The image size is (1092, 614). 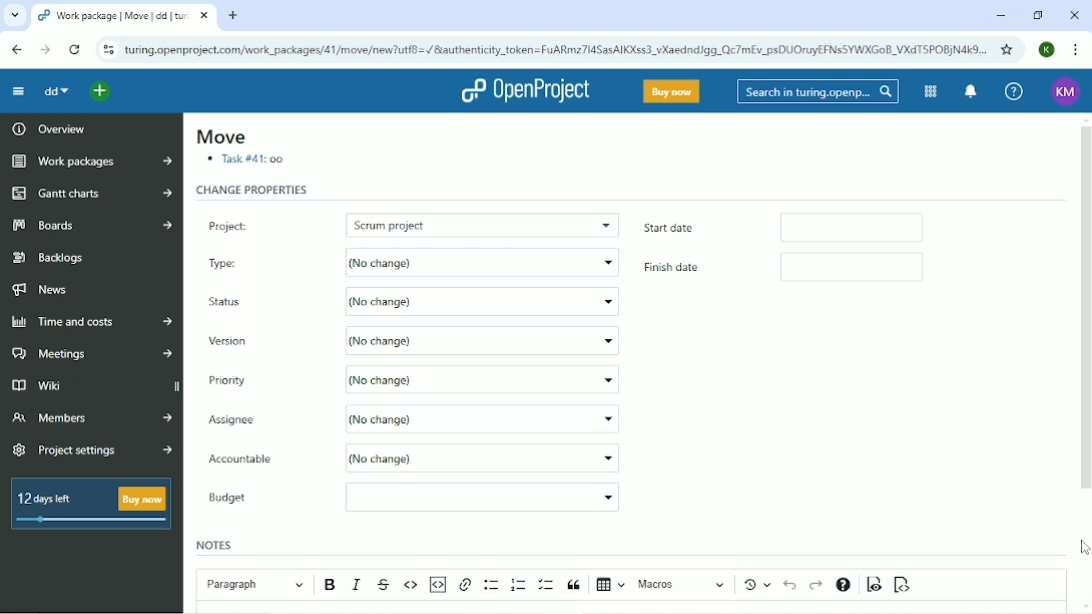 What do you see at coordinates (547, 585) in the screenshot?
I see `To-do list` at bounding box center [547, 585].